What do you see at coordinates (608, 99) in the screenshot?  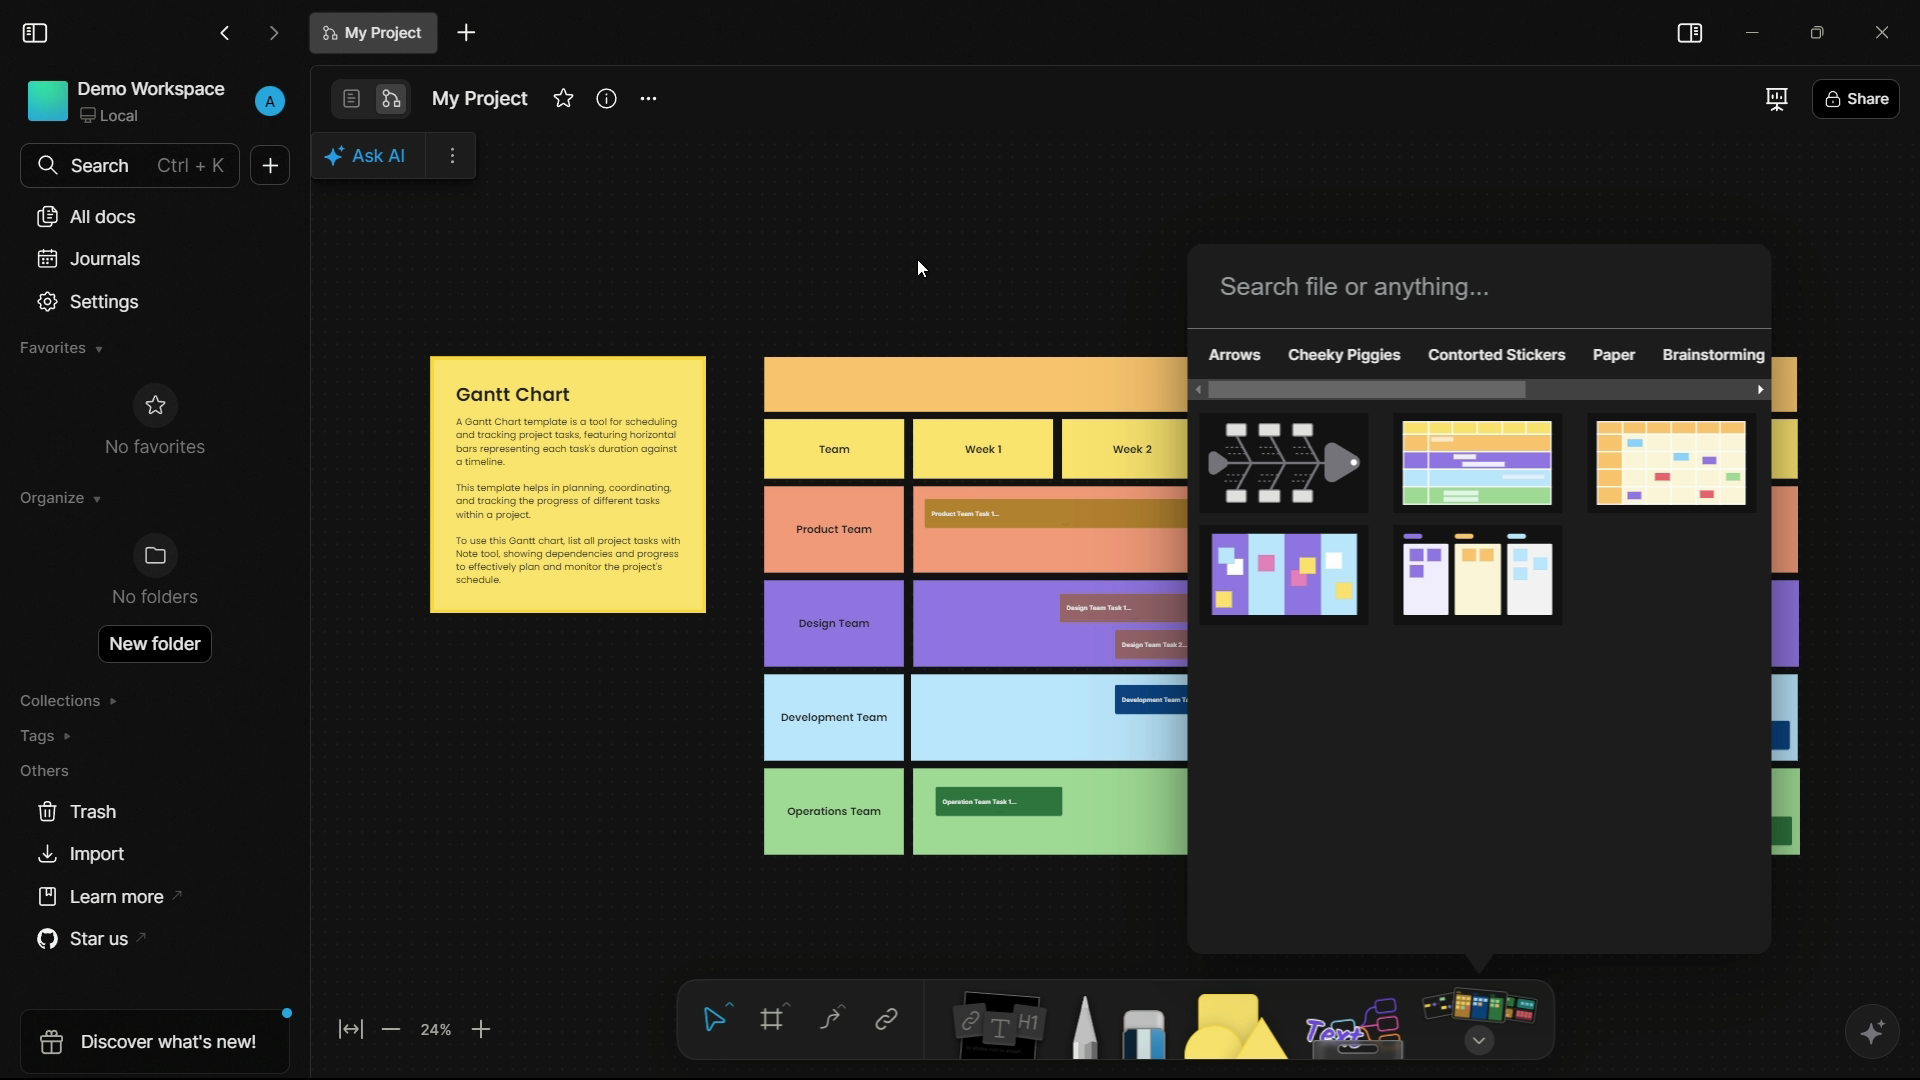 I see `information` at bounding box center [608, 99].